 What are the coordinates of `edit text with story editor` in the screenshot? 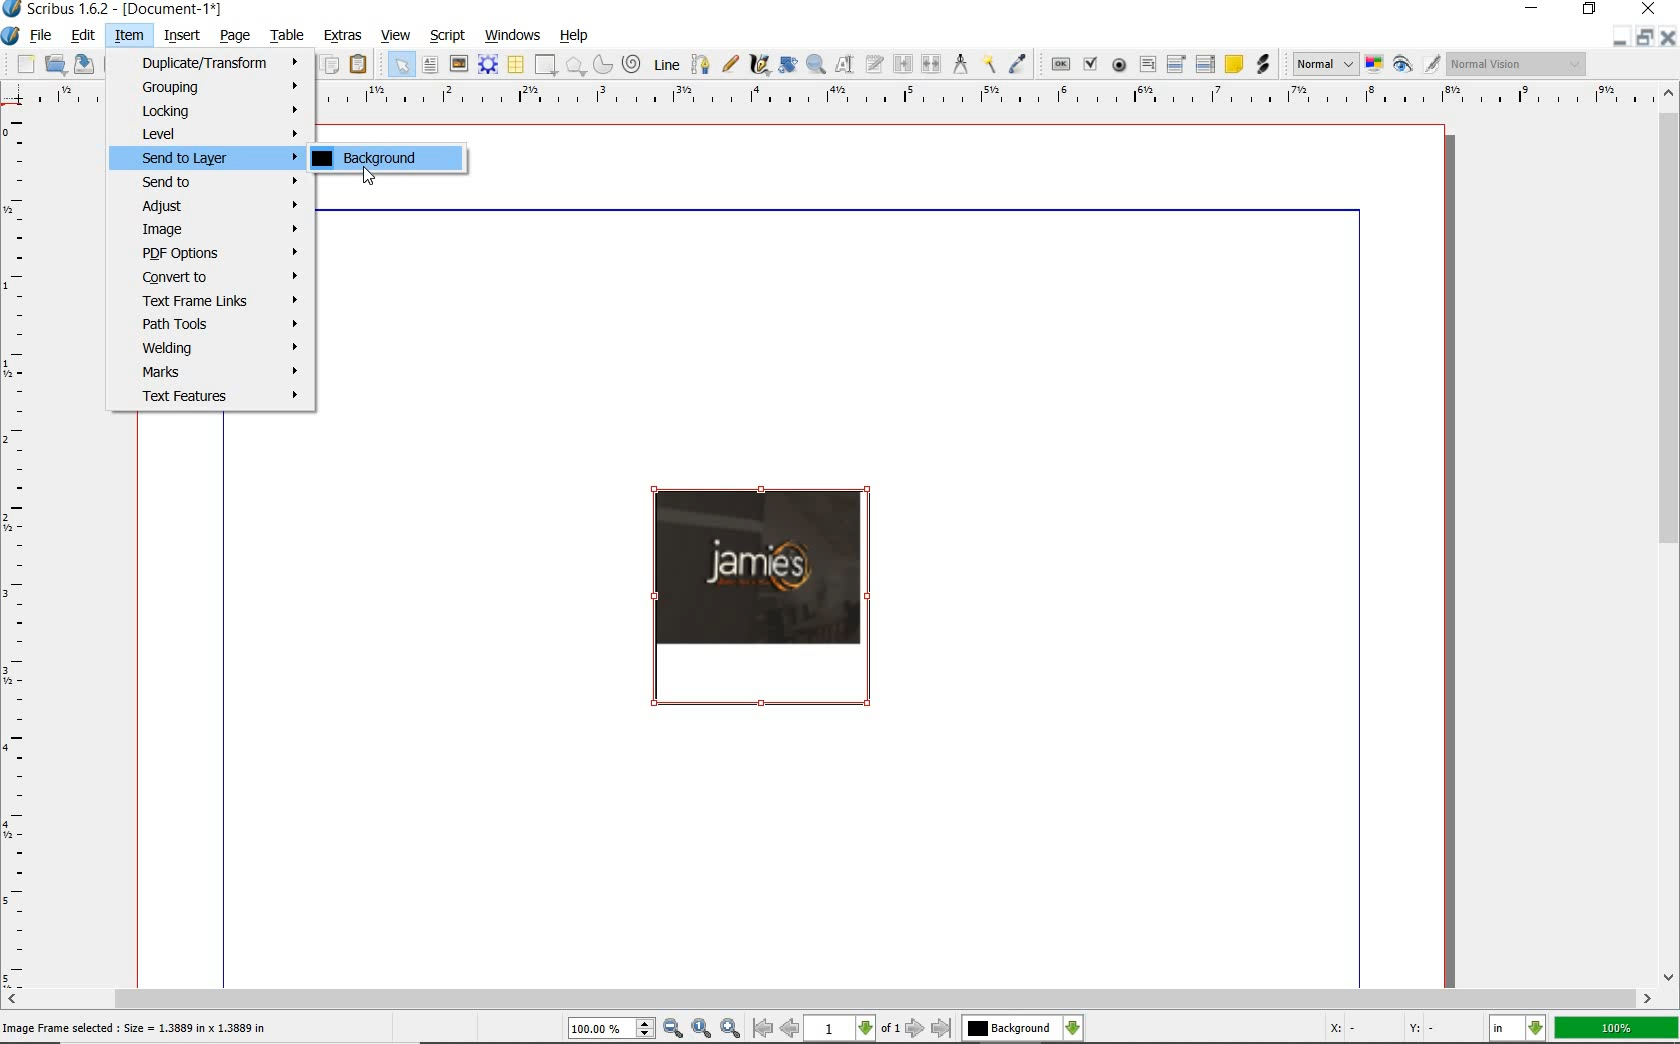 It's located at (875, 64).